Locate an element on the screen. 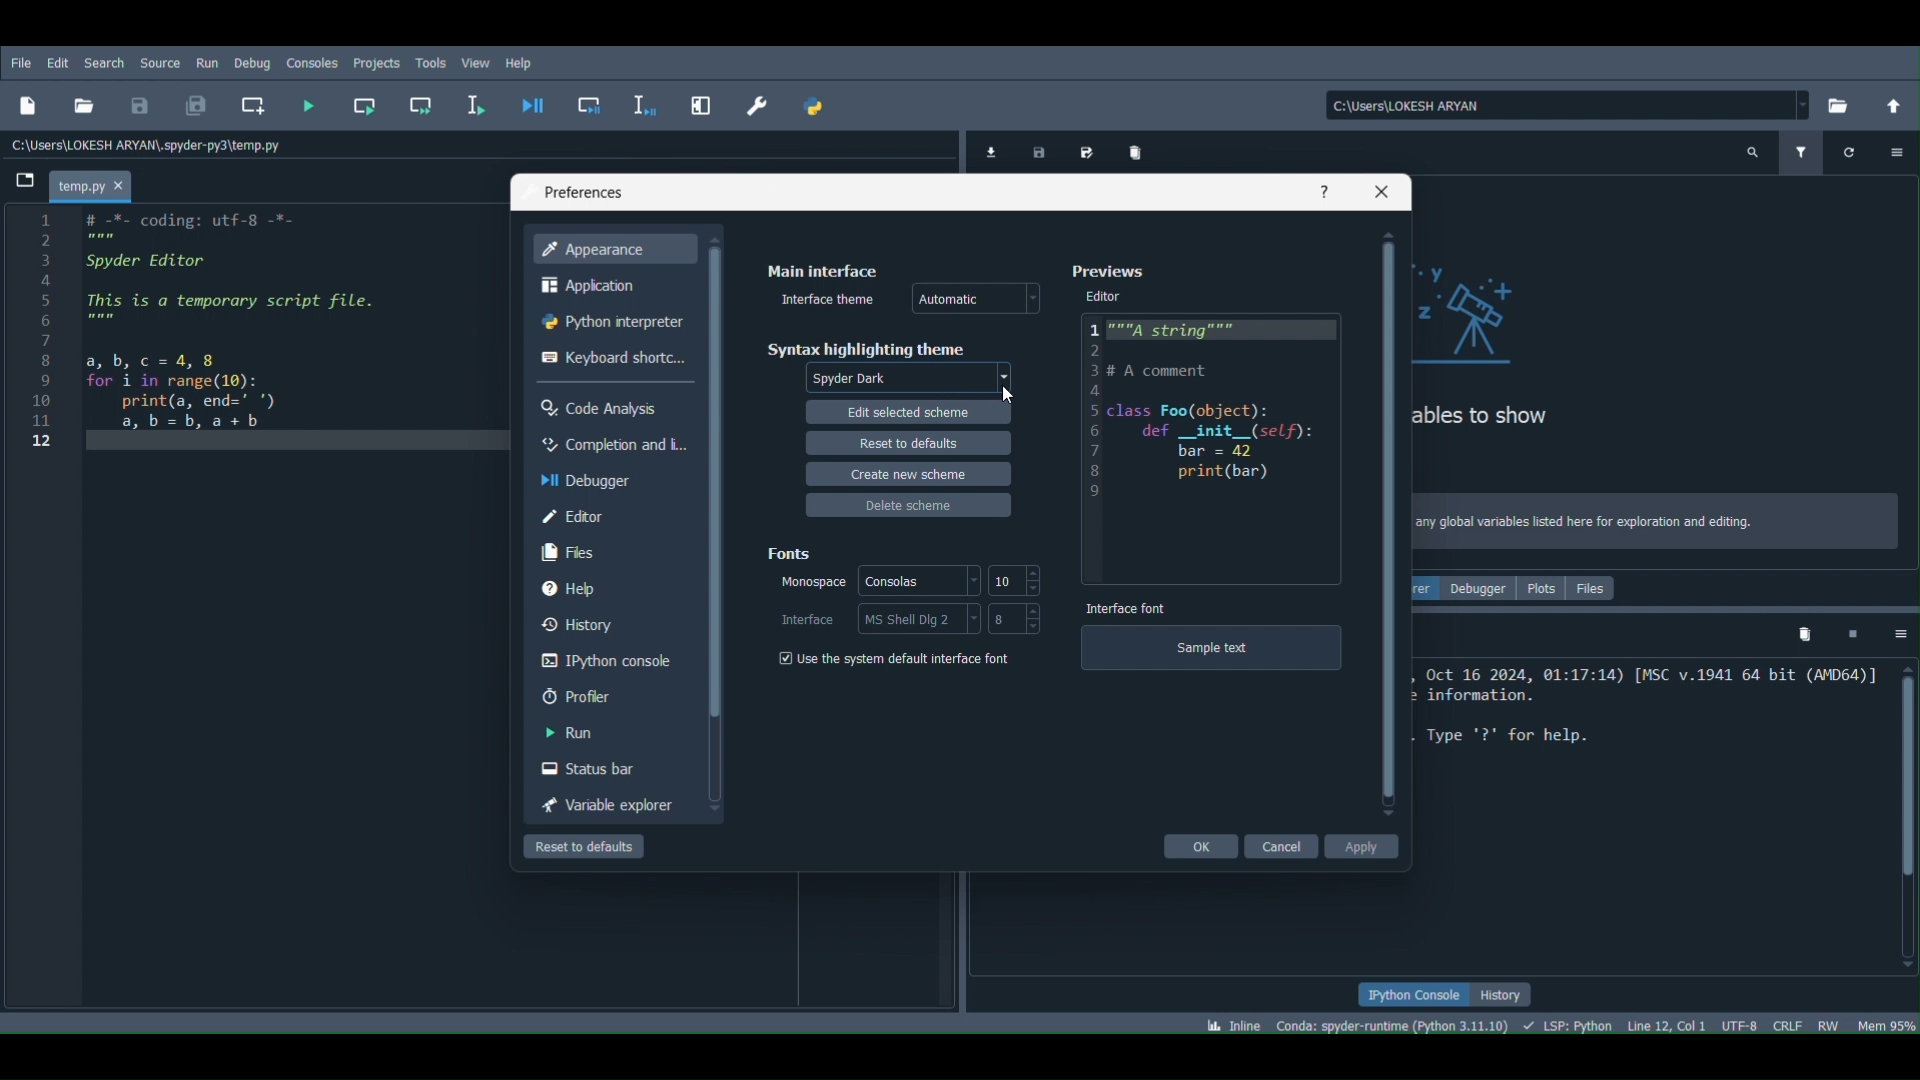  Application is located at coordinates (610, 283).